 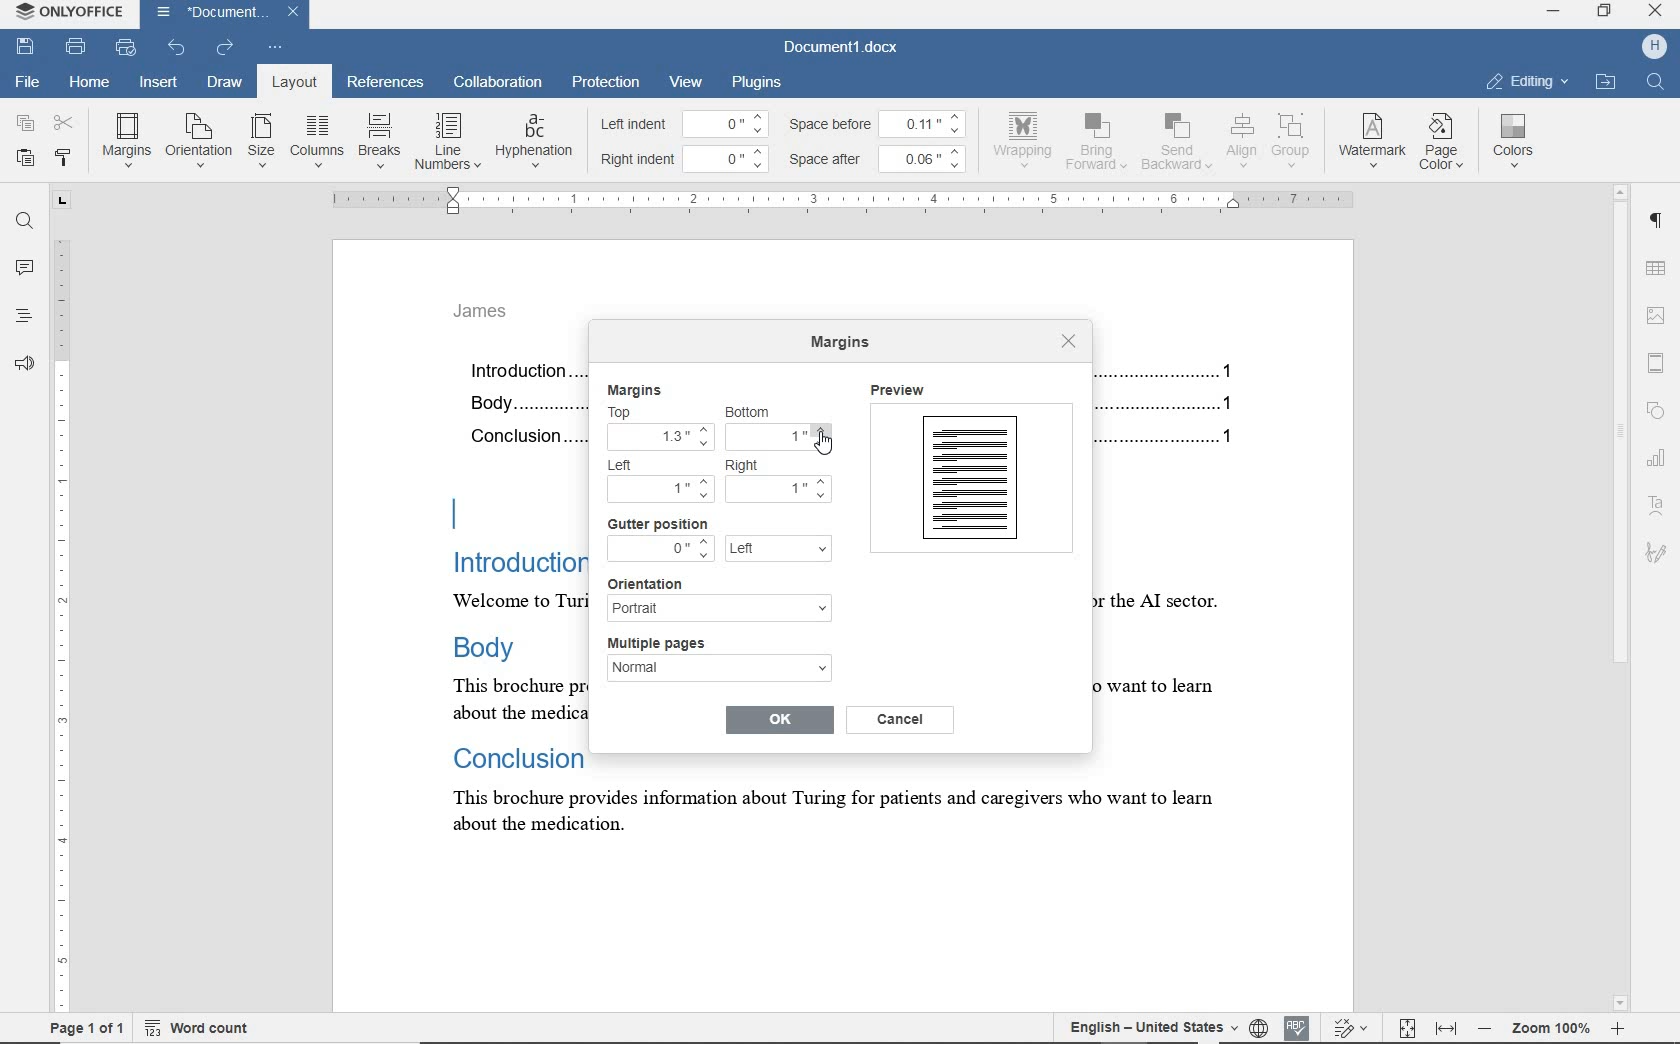 I want to click on 1, so click(x=778, y=486).